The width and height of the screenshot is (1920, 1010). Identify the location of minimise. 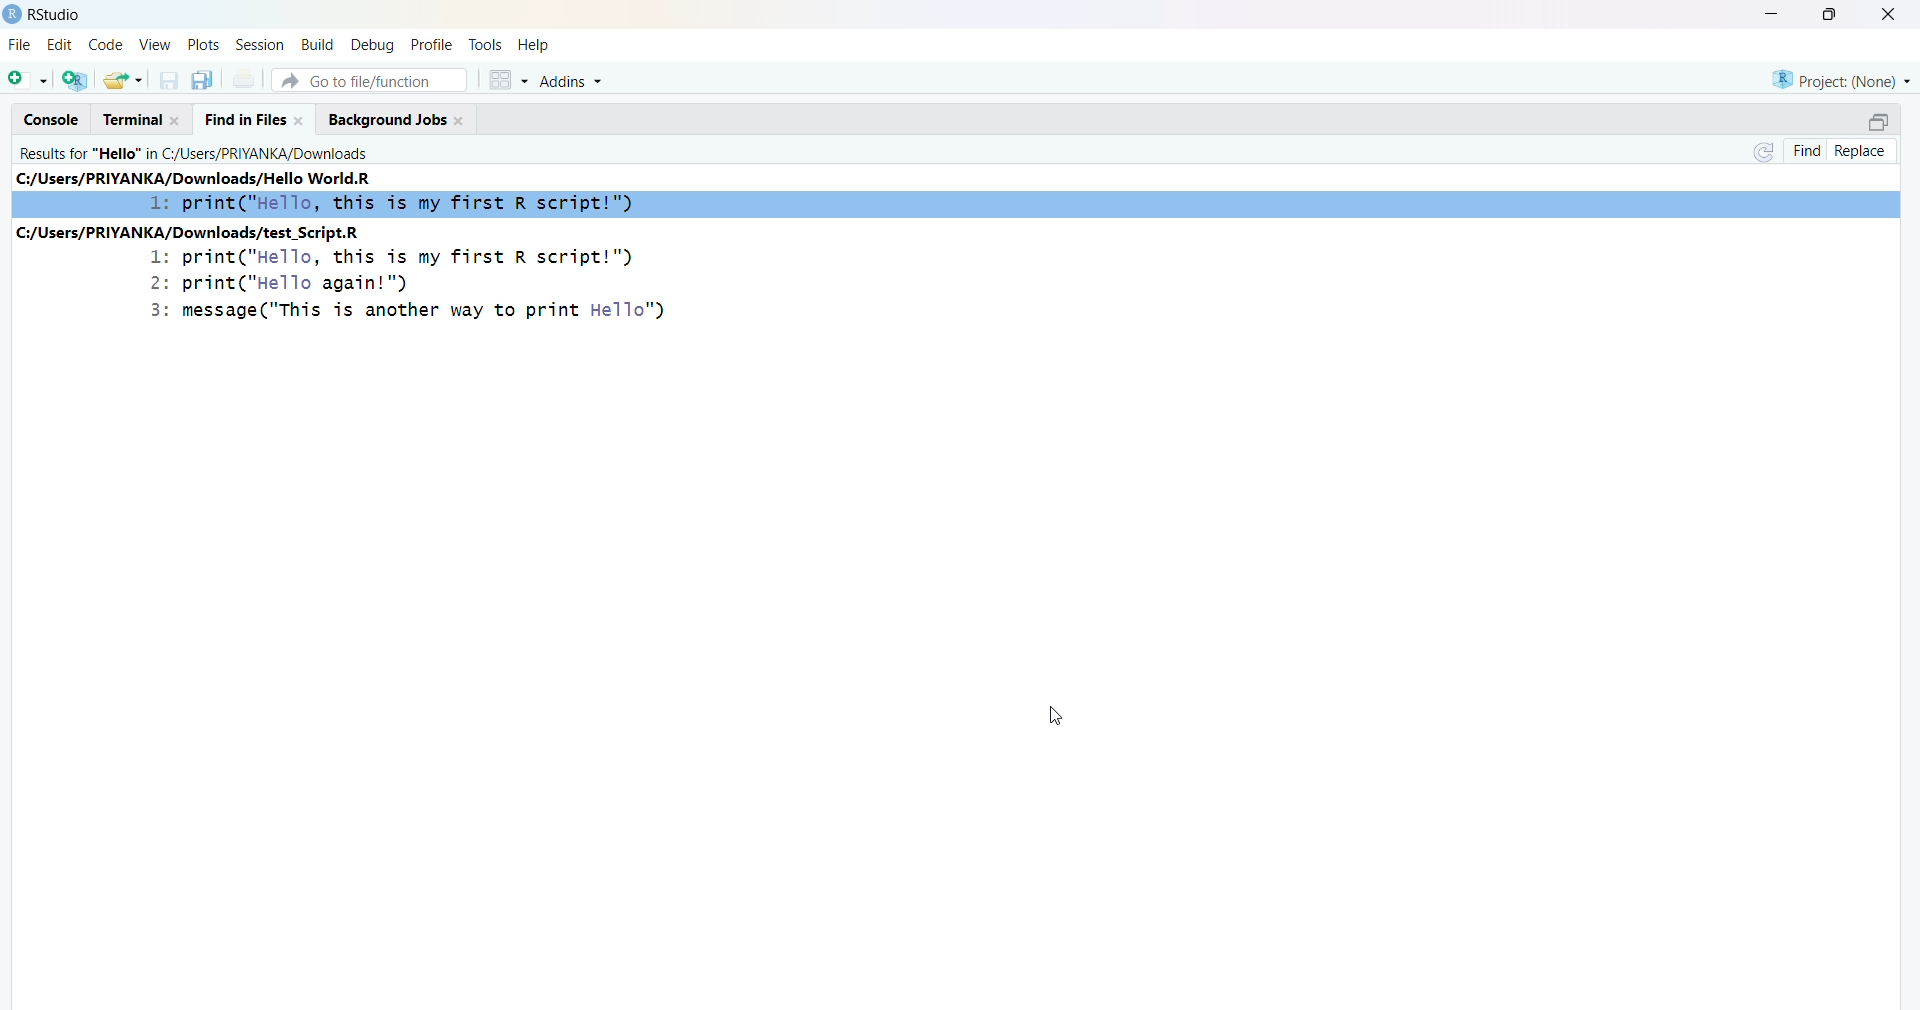
(1774, 12).